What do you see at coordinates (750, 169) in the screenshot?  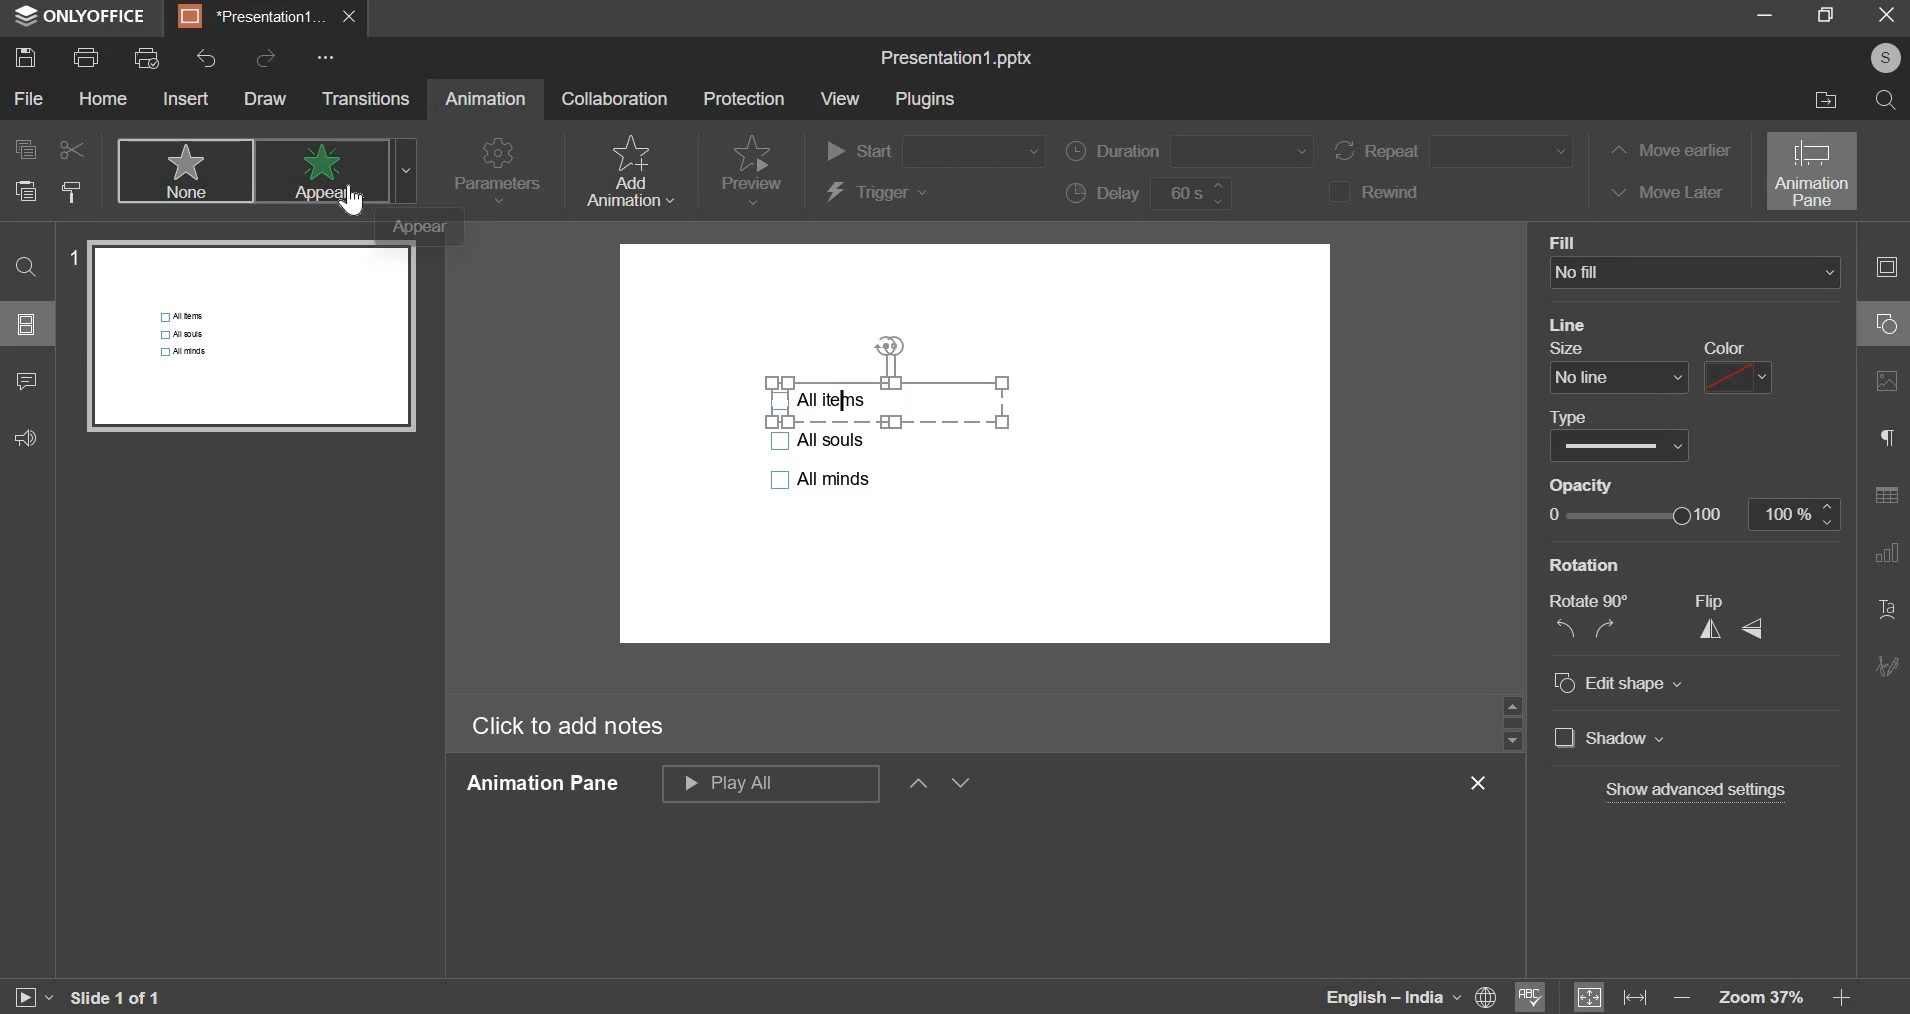 I see `preview` at bounding box center [750, 169].